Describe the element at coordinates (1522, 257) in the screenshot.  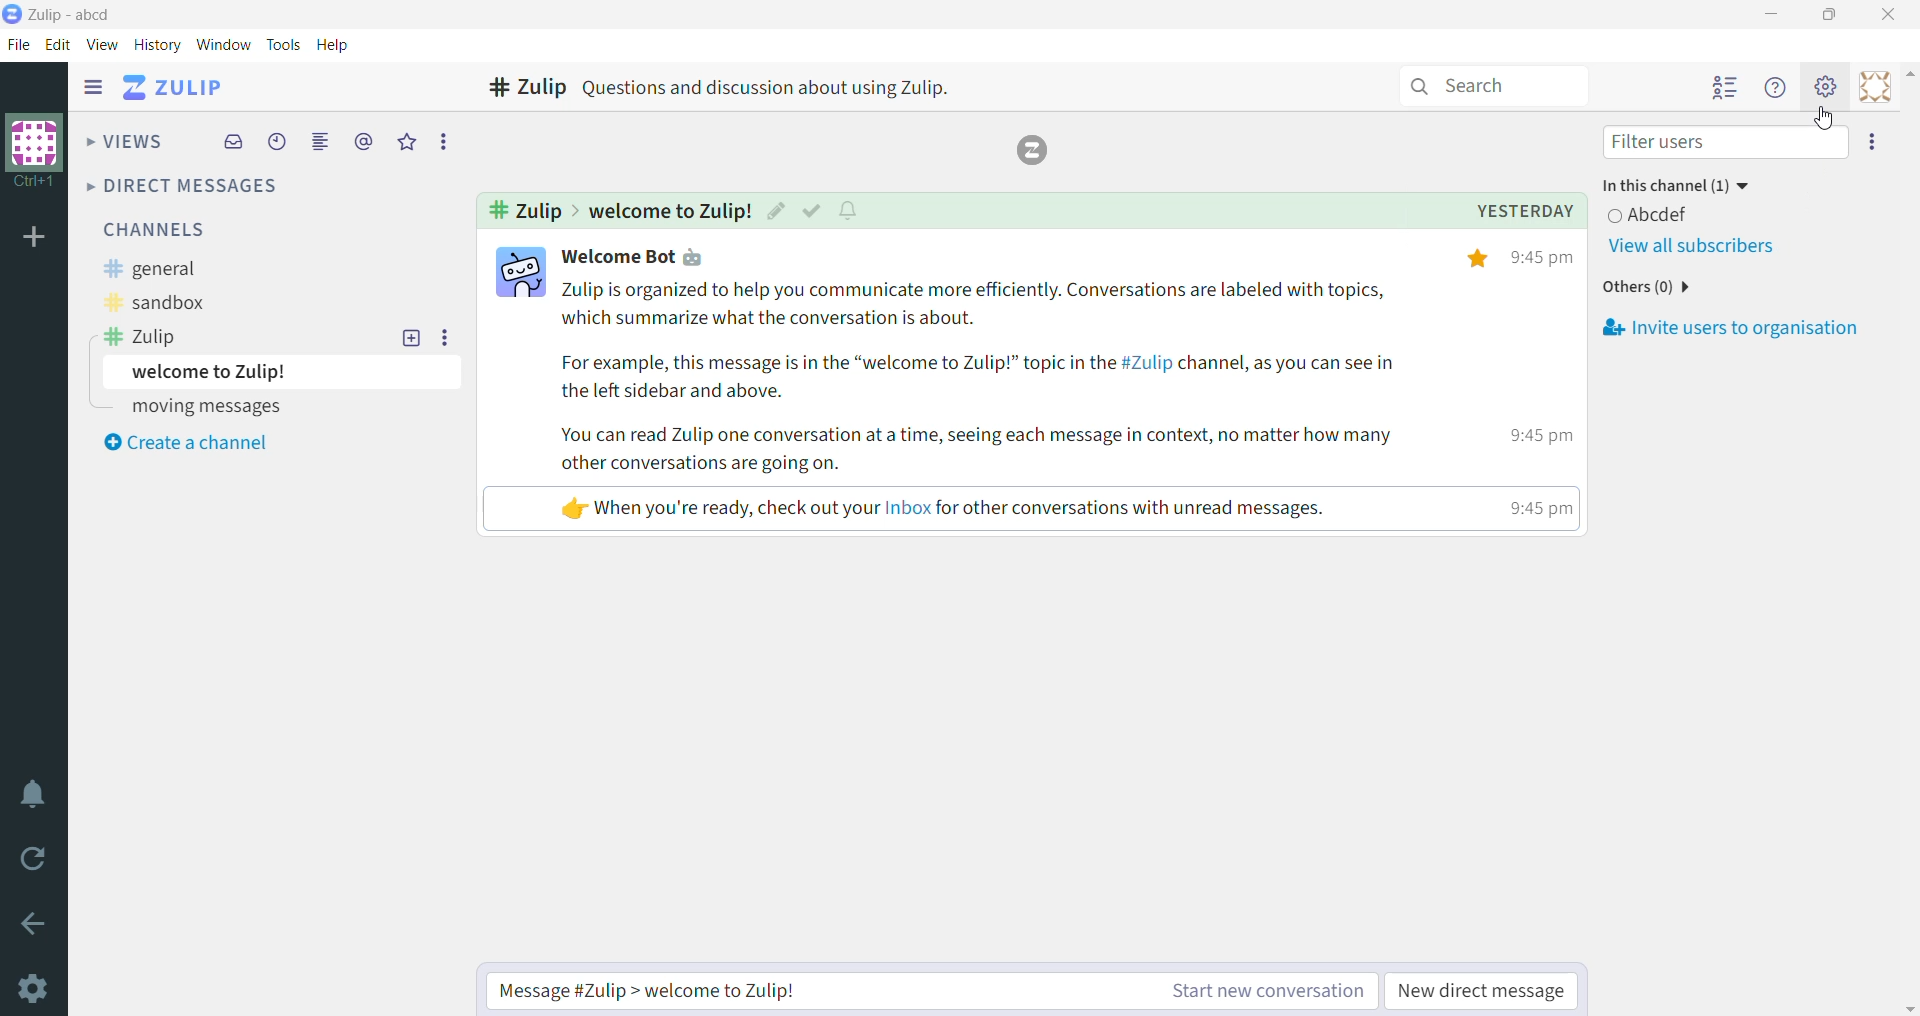
I see `% 9:45pm` at that location.